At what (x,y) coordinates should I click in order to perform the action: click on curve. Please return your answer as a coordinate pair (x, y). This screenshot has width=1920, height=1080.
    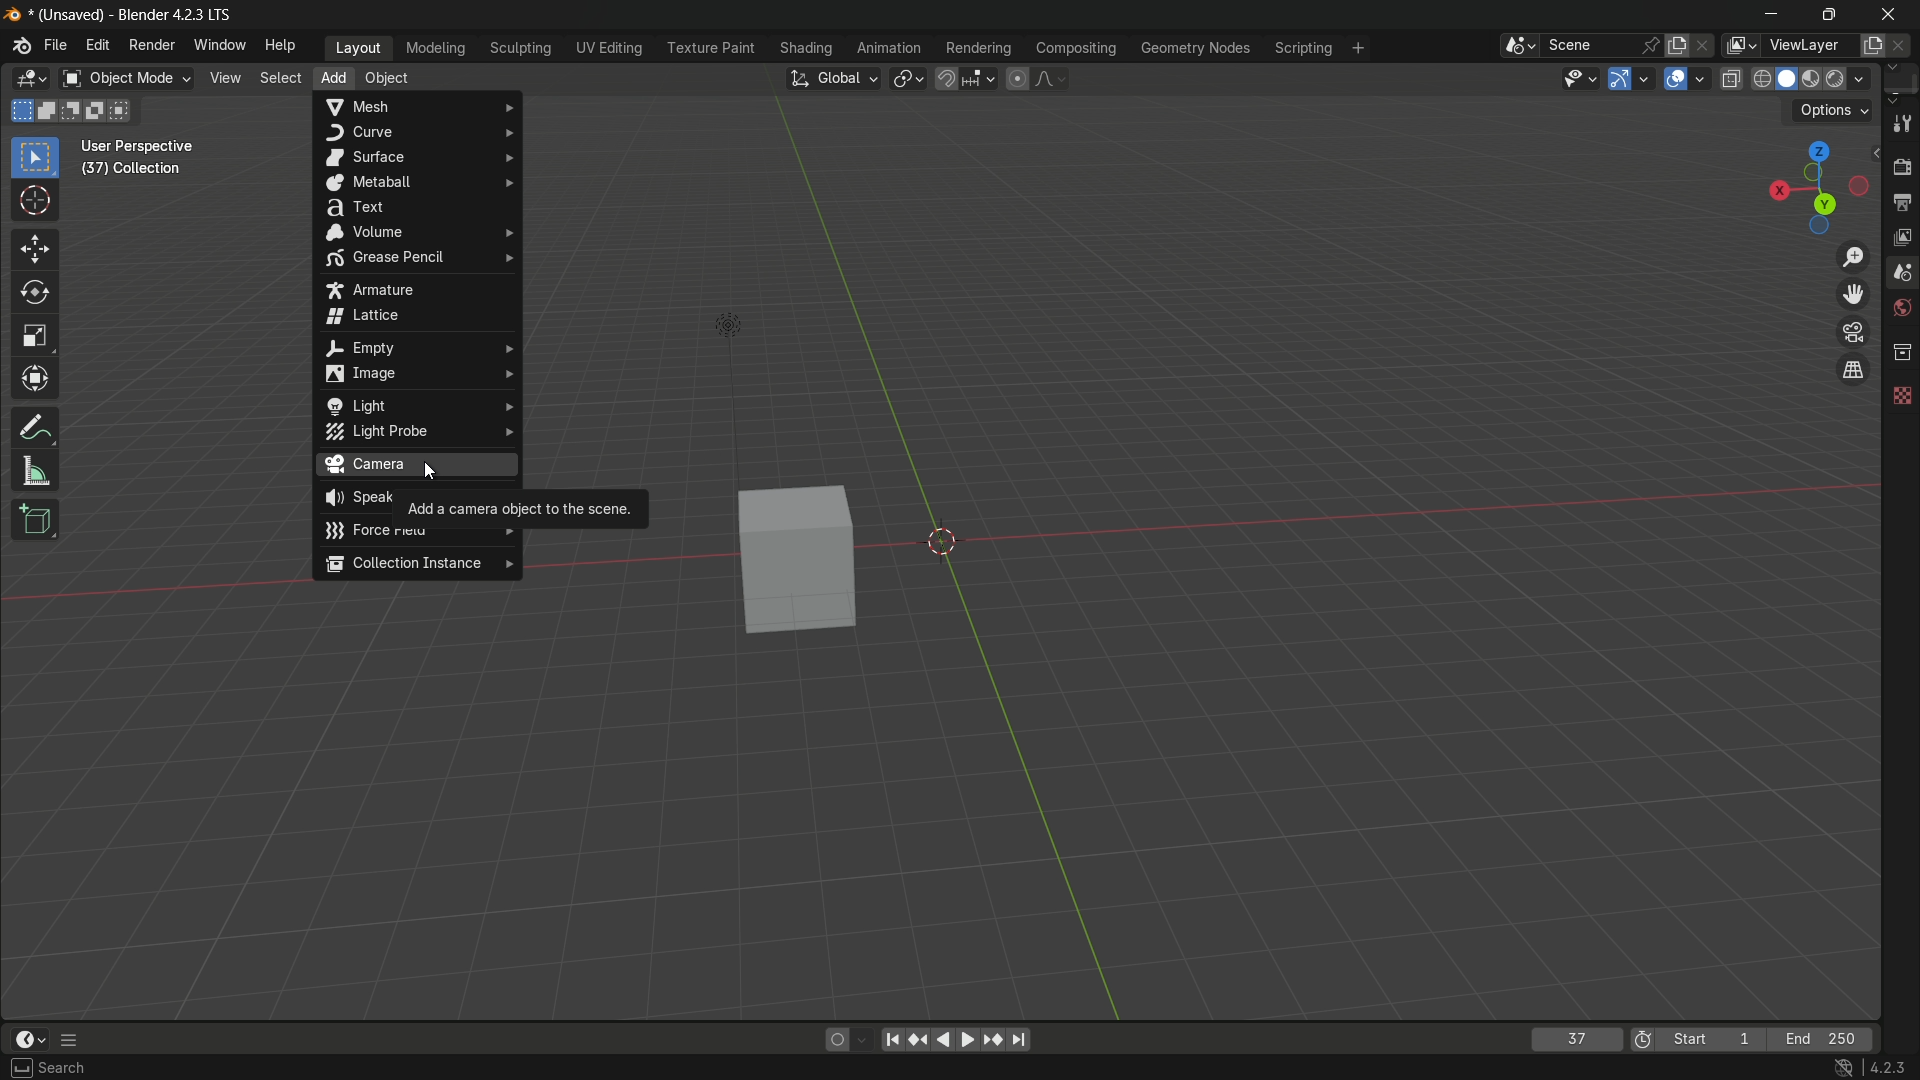
    Looking at the image, I should click on (419, 133).